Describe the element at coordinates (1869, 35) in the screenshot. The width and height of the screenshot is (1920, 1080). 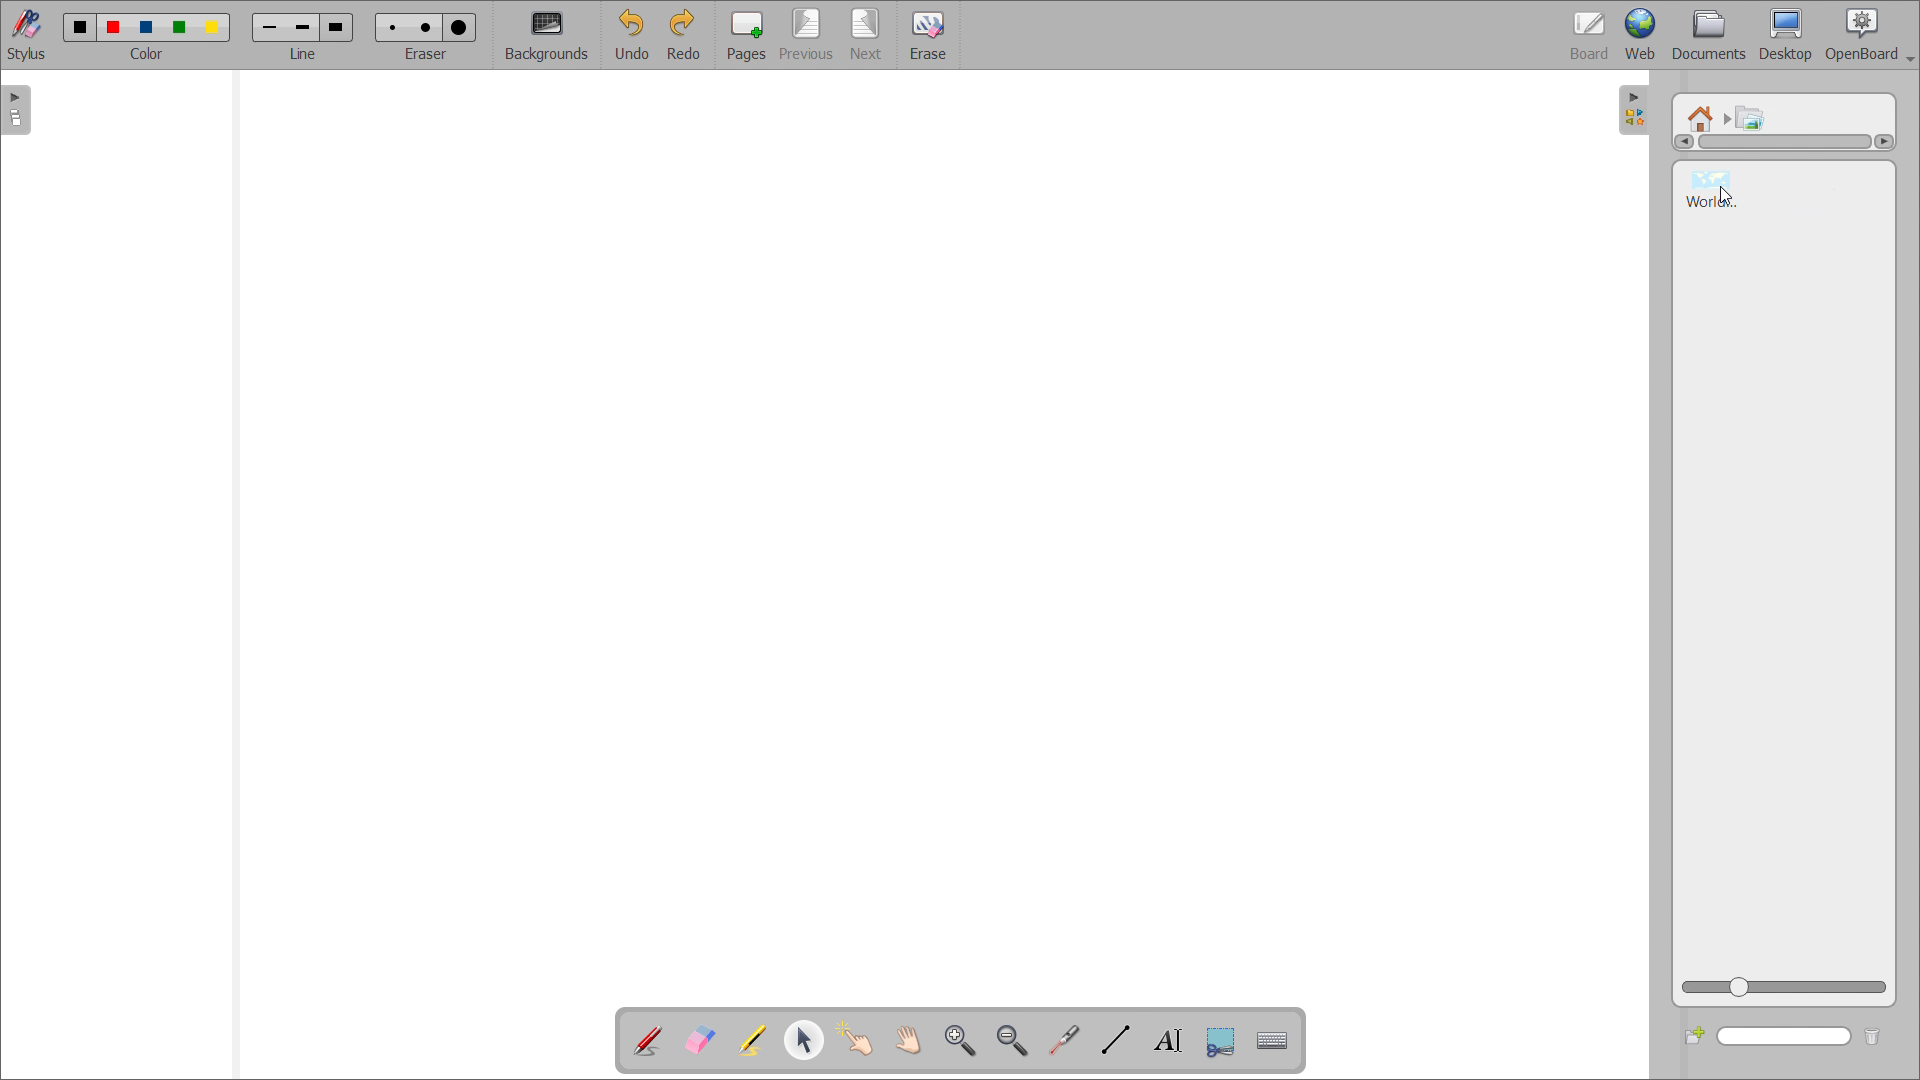
I see `openboard settings` at that location.